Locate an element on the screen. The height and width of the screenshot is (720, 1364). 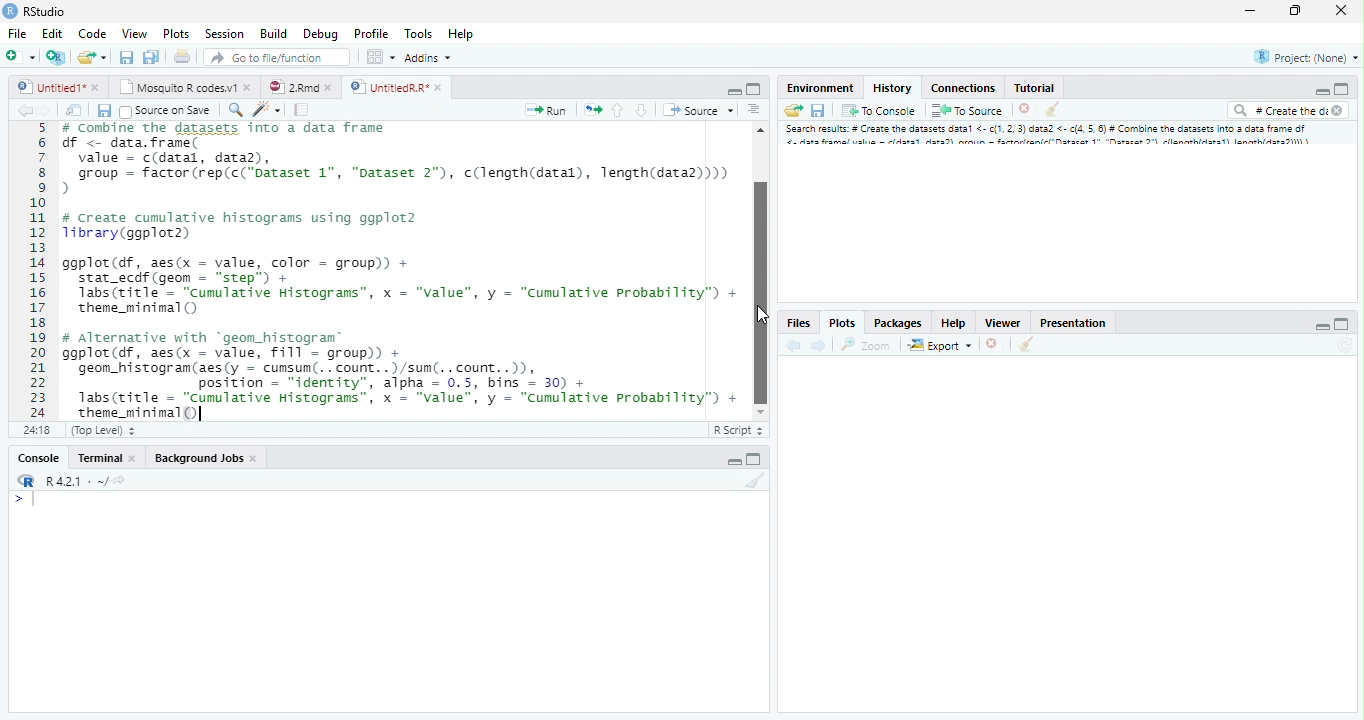
Packages is located at coordinates (898, 321).